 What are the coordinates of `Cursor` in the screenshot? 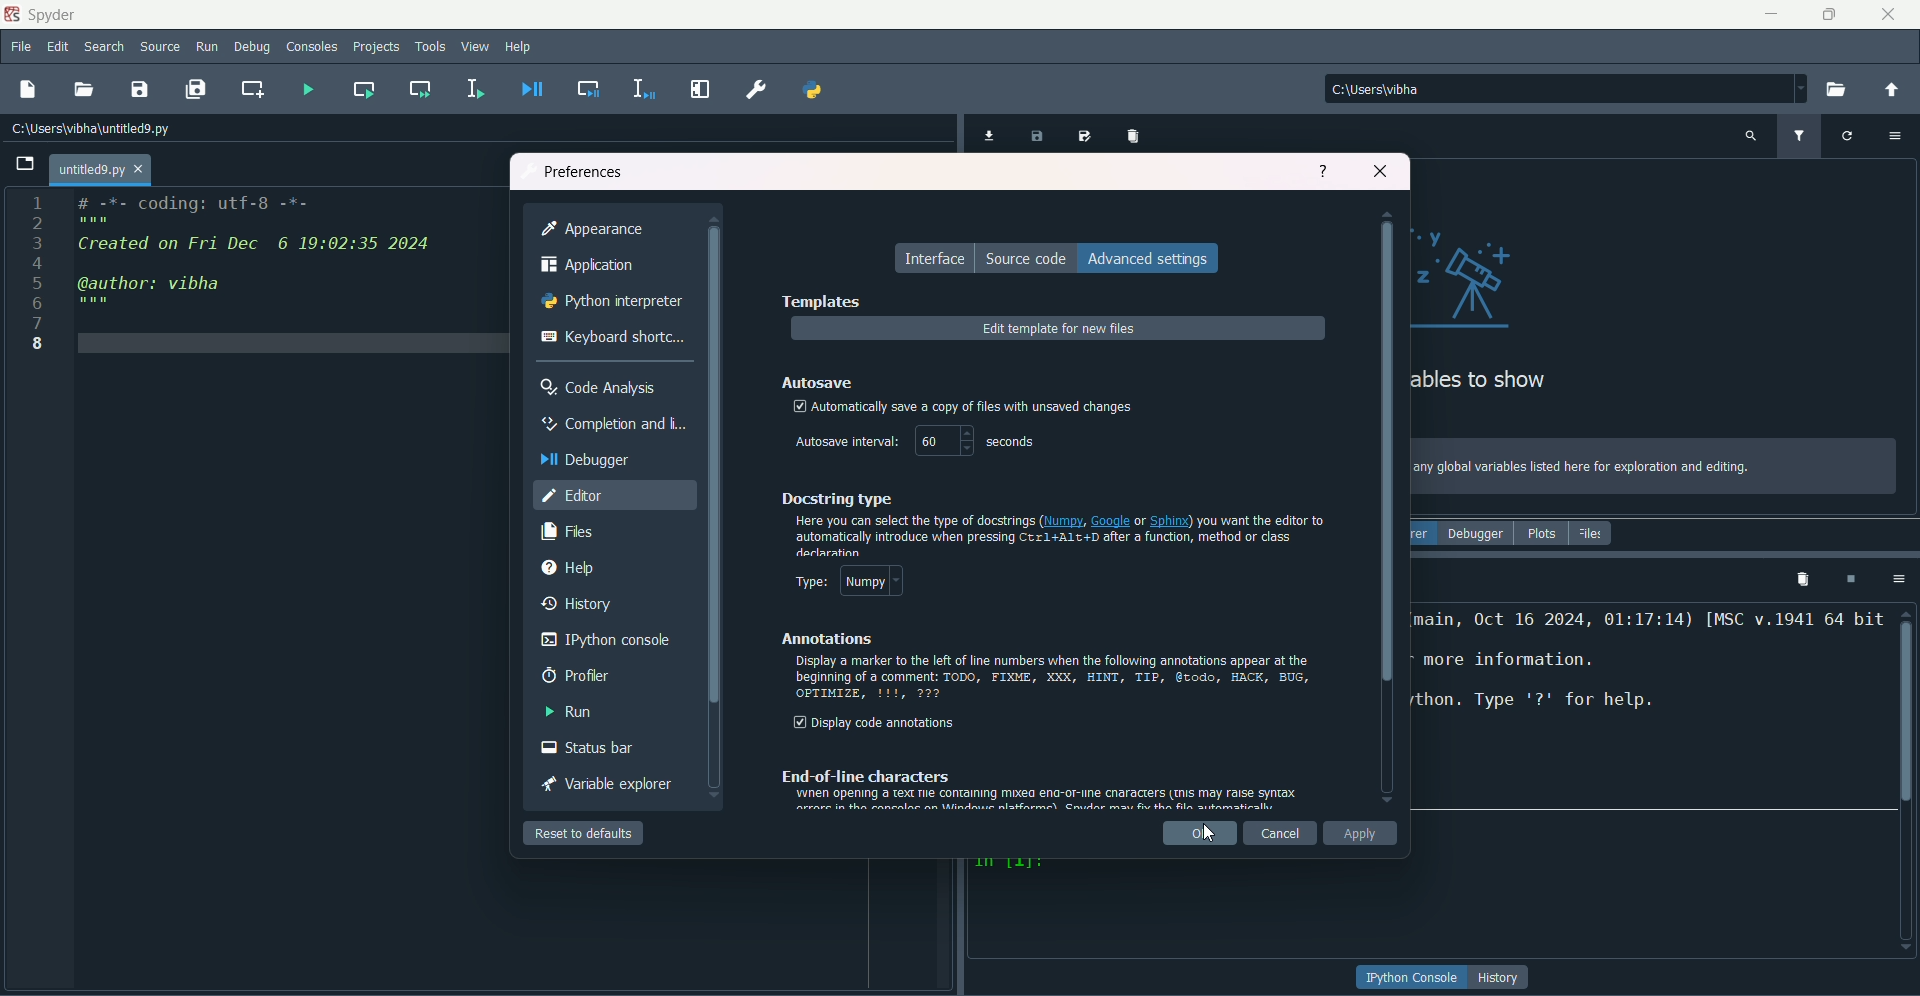 It's located at (1207, 836).